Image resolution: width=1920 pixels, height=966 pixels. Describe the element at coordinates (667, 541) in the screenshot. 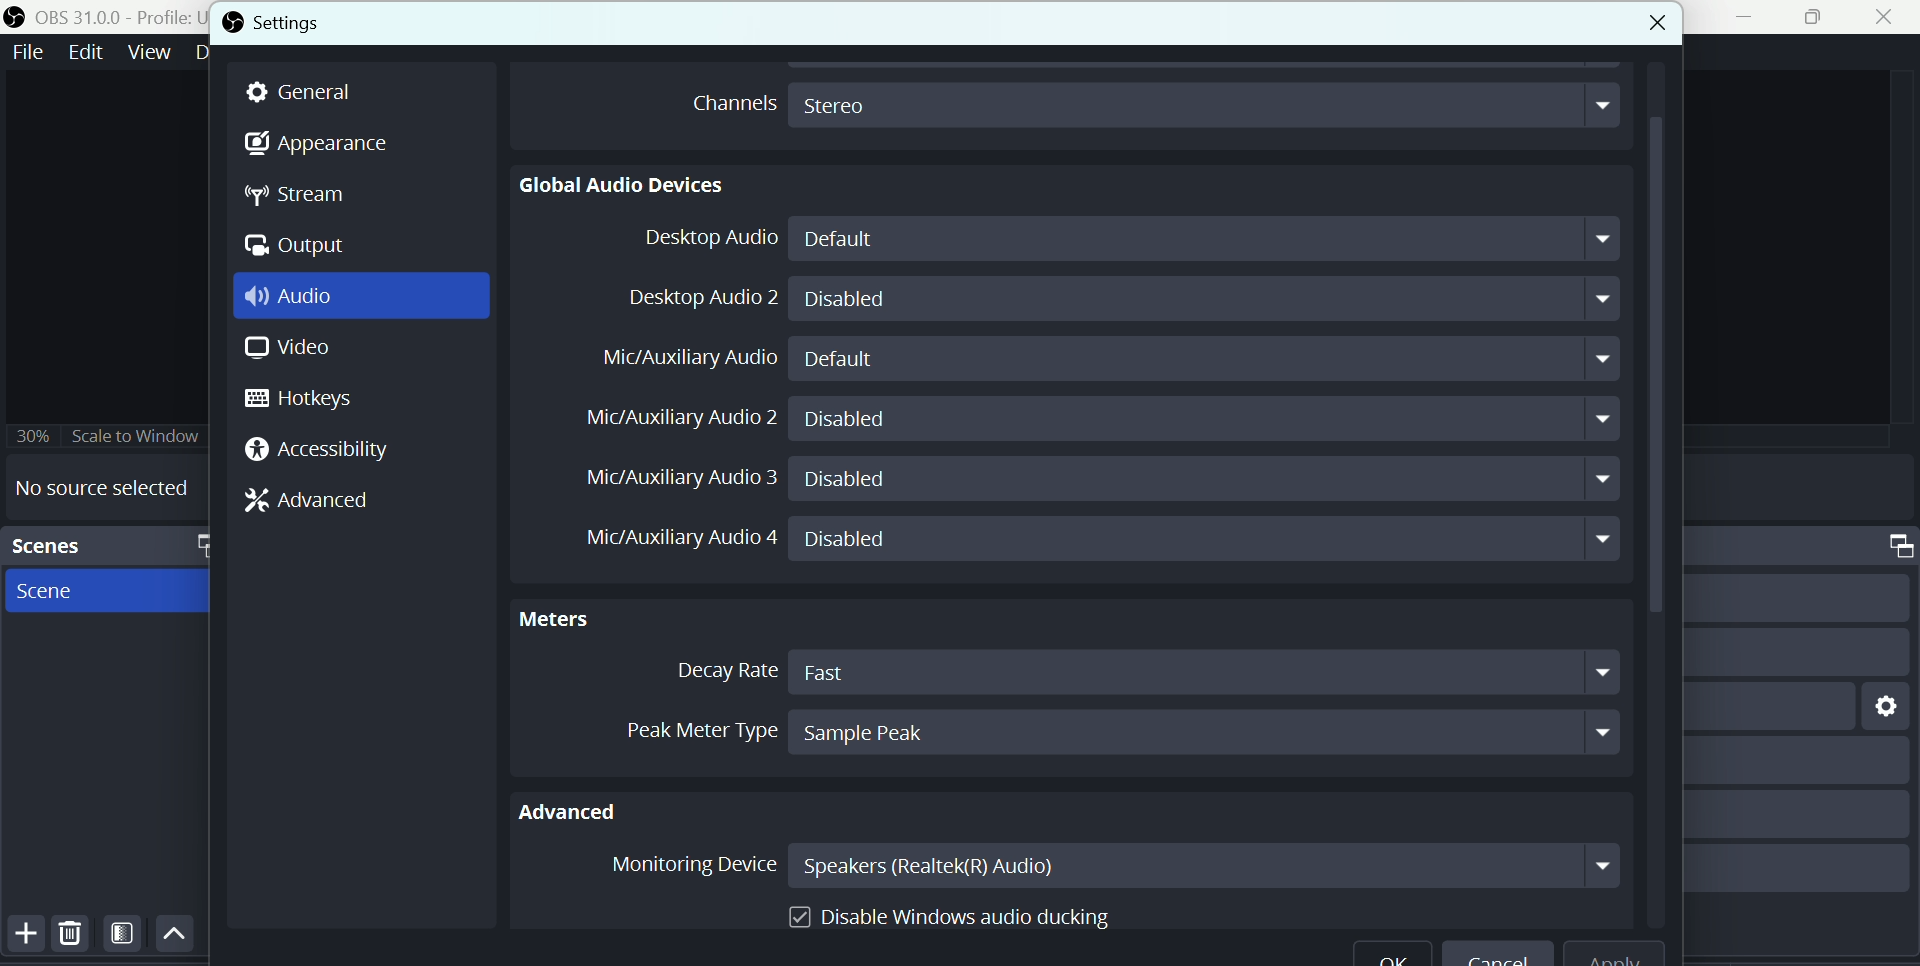

I see `Mic/Auxiliary Audio 4` at that location.